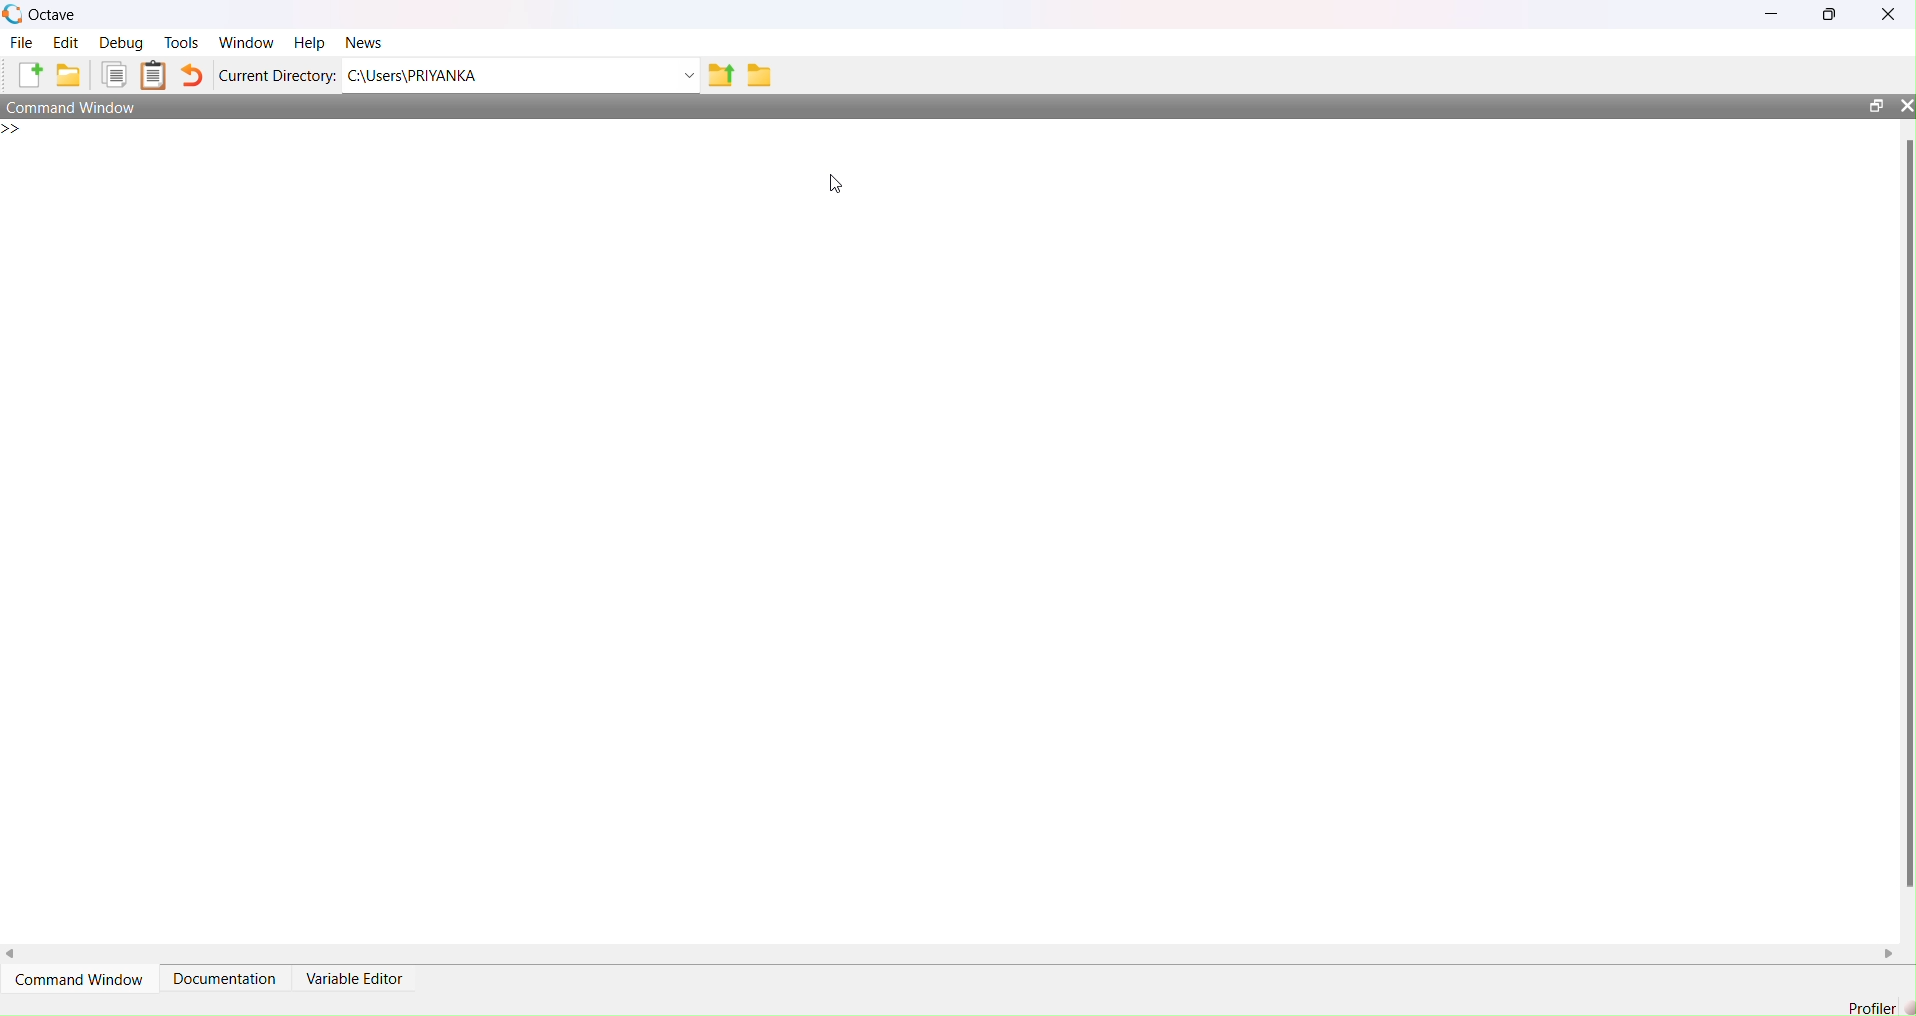 This screenshot has height=1016, width=1916. What do you see at coordinates (77, 971) in the screenshot?
I see `Command Window` at bounding box center [77, 971].